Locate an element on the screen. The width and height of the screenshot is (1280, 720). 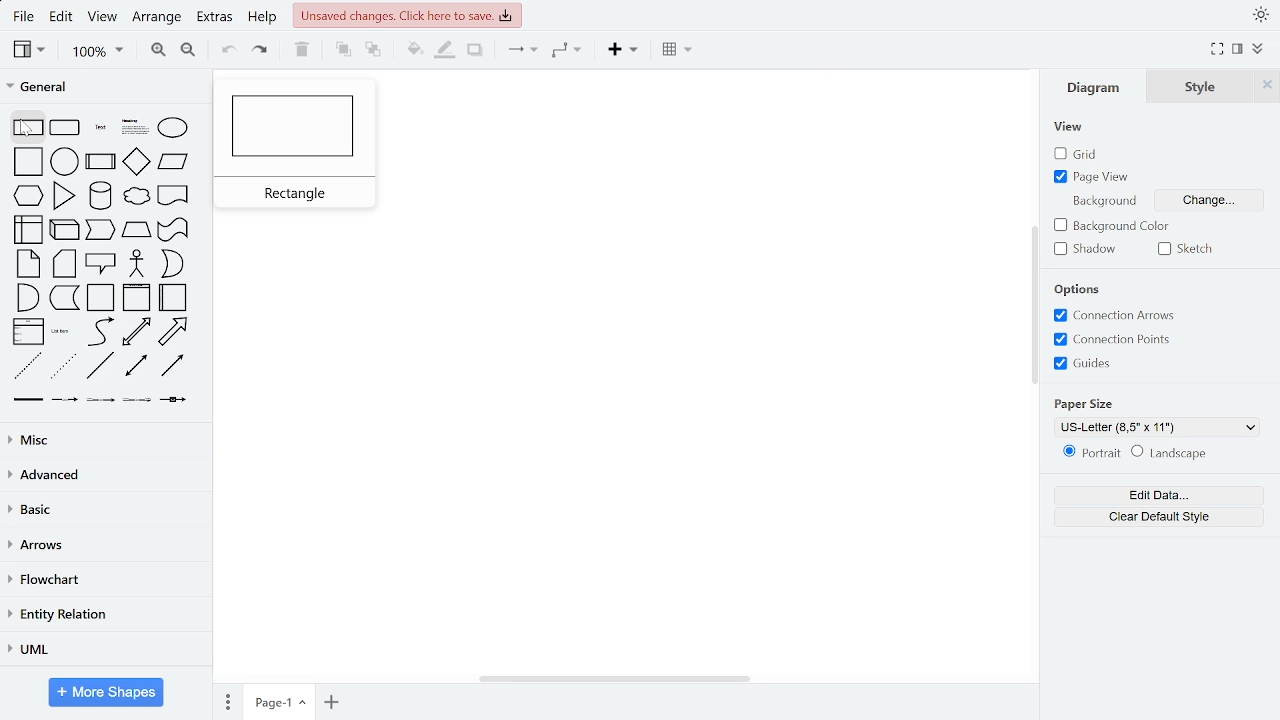
guides is located at coordinates (1112, 363).